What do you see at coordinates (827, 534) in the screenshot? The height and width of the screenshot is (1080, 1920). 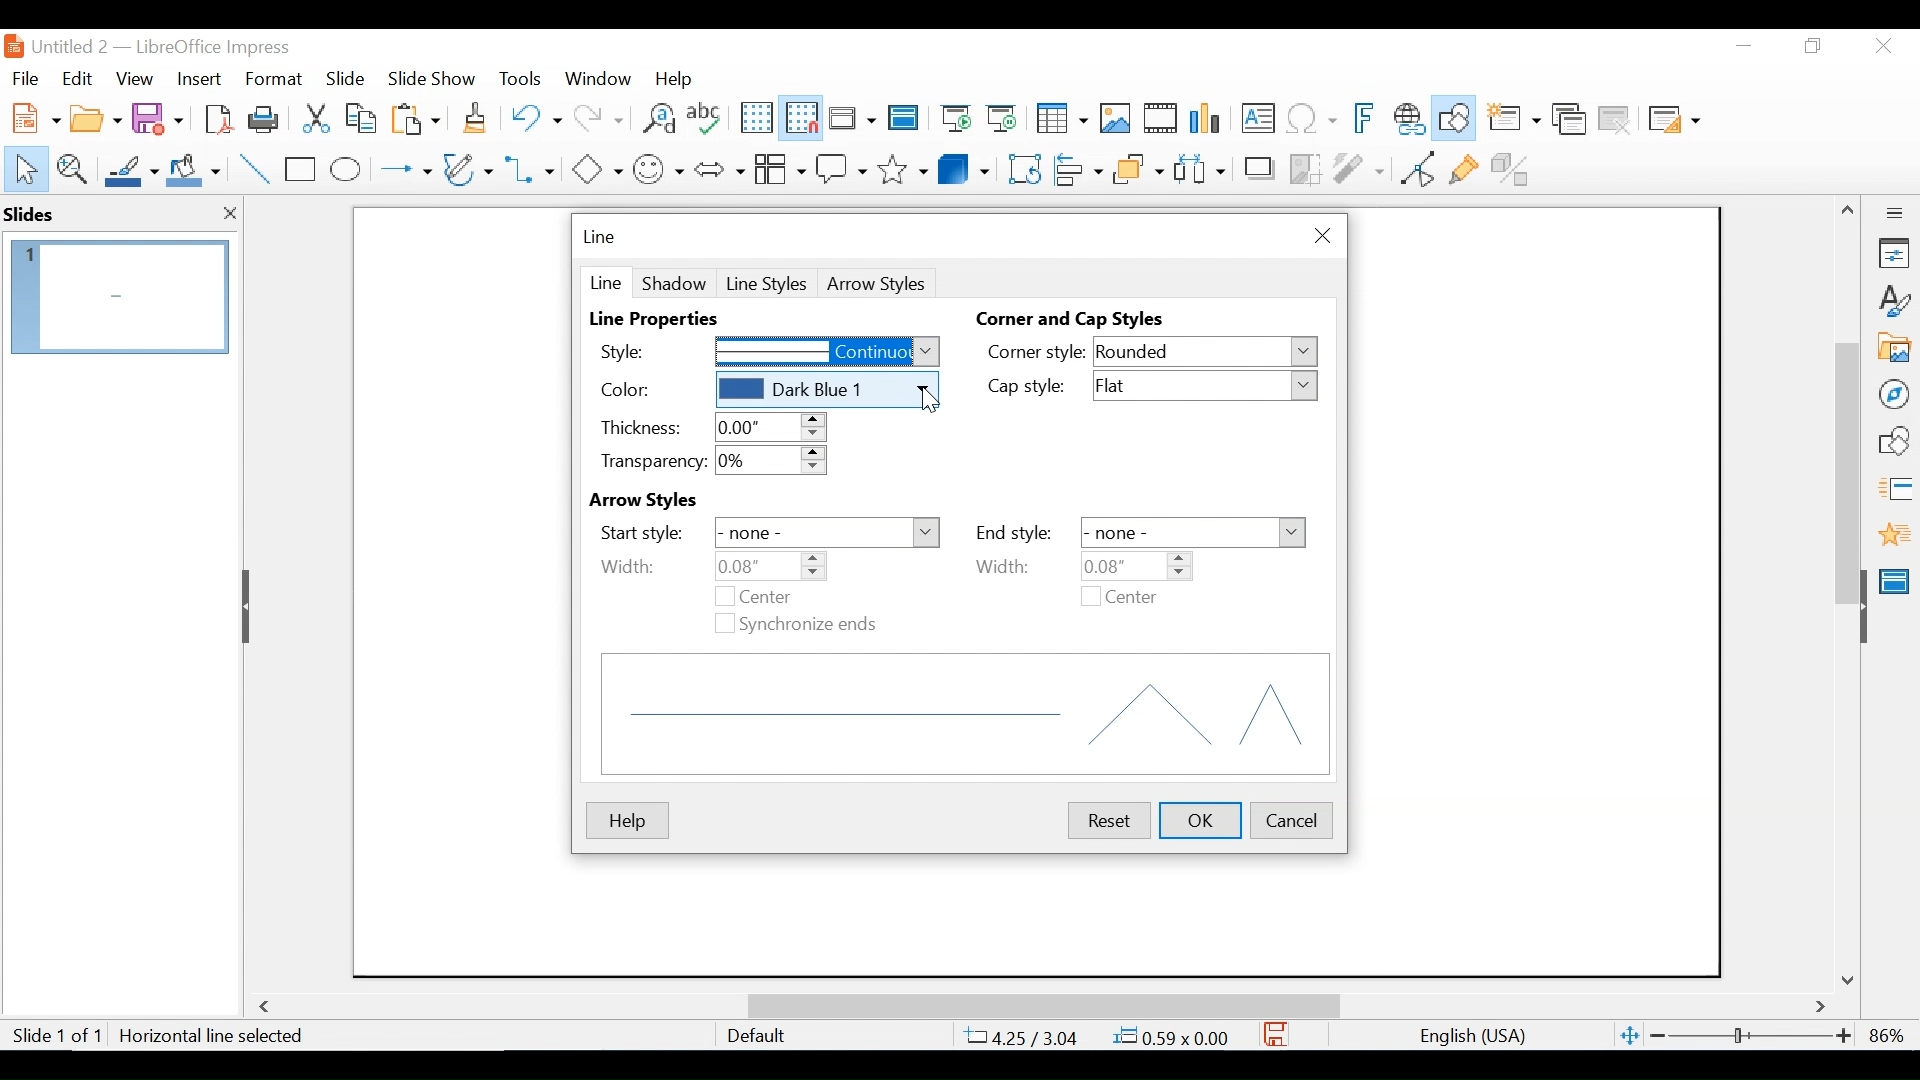 I see `none` at bounding box center [827, 534].